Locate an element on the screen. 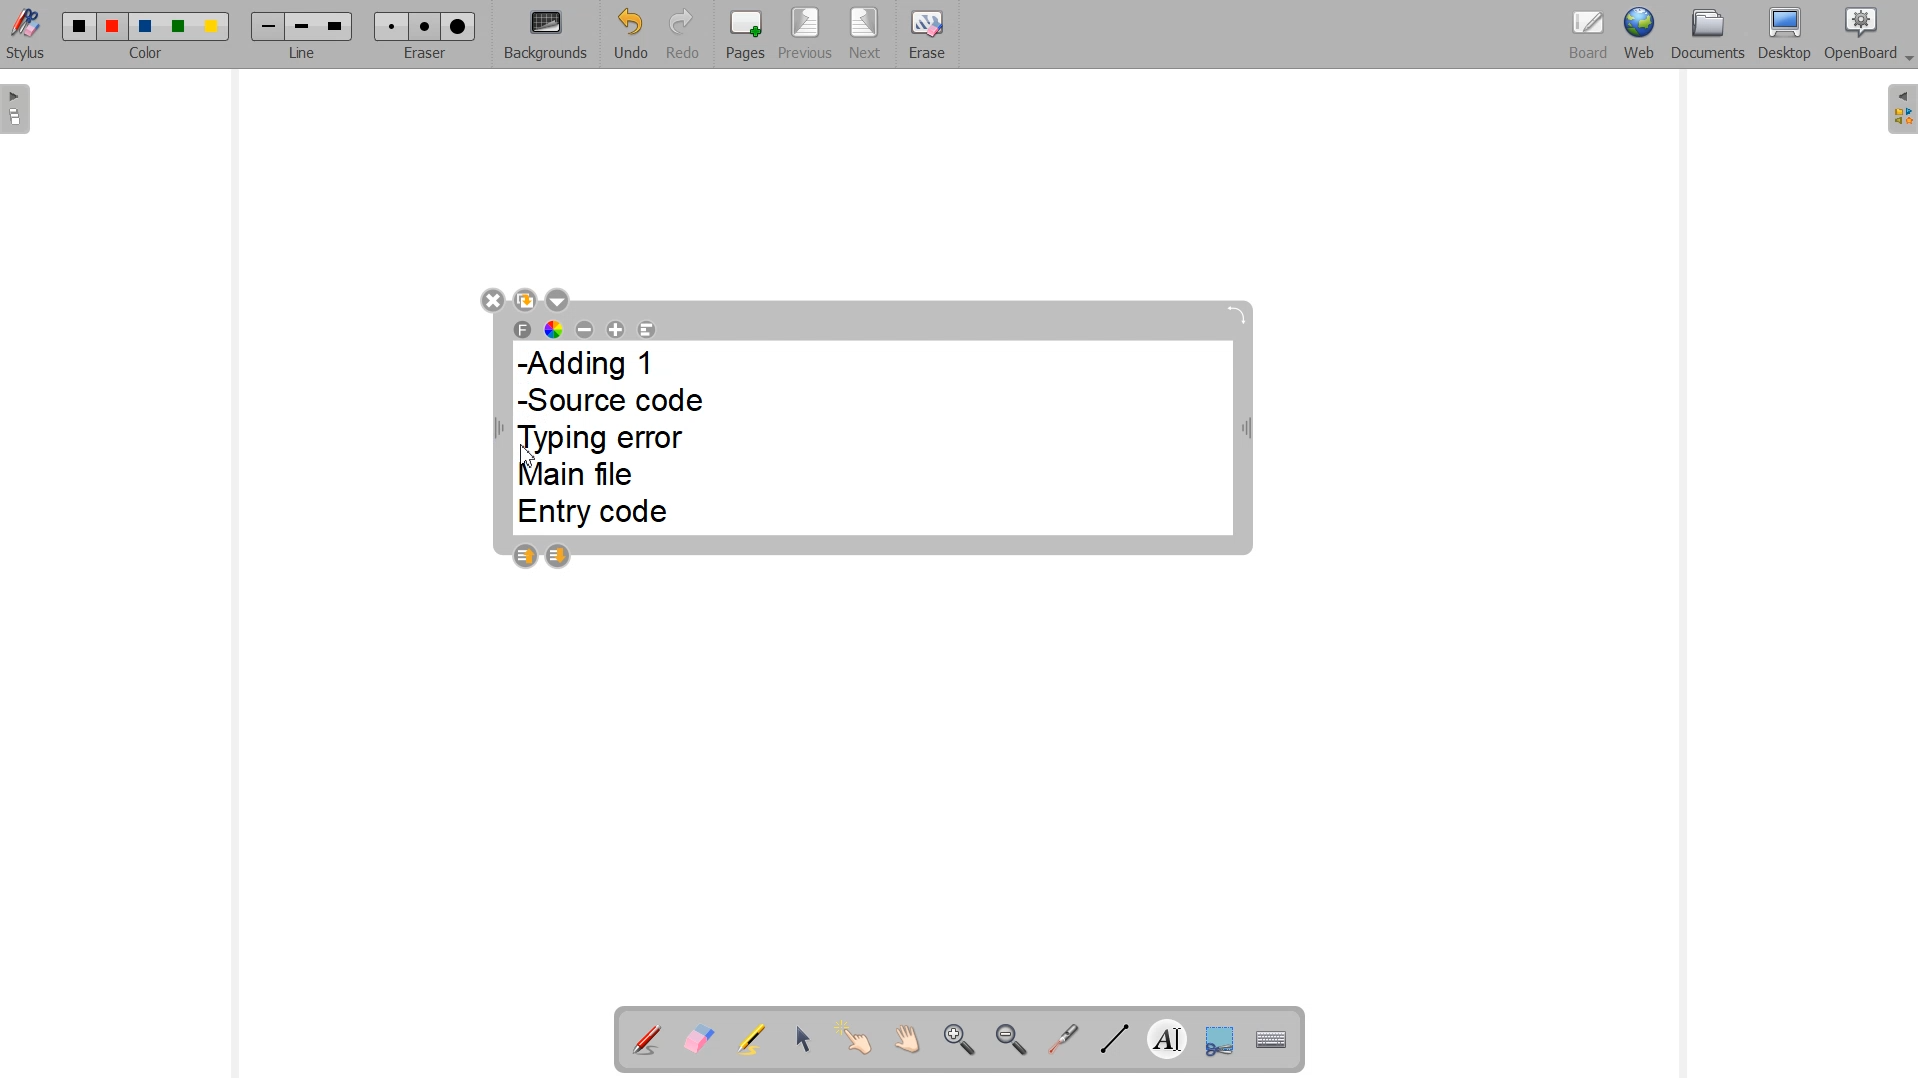  Color 1 is located at coordinates (80, 26).